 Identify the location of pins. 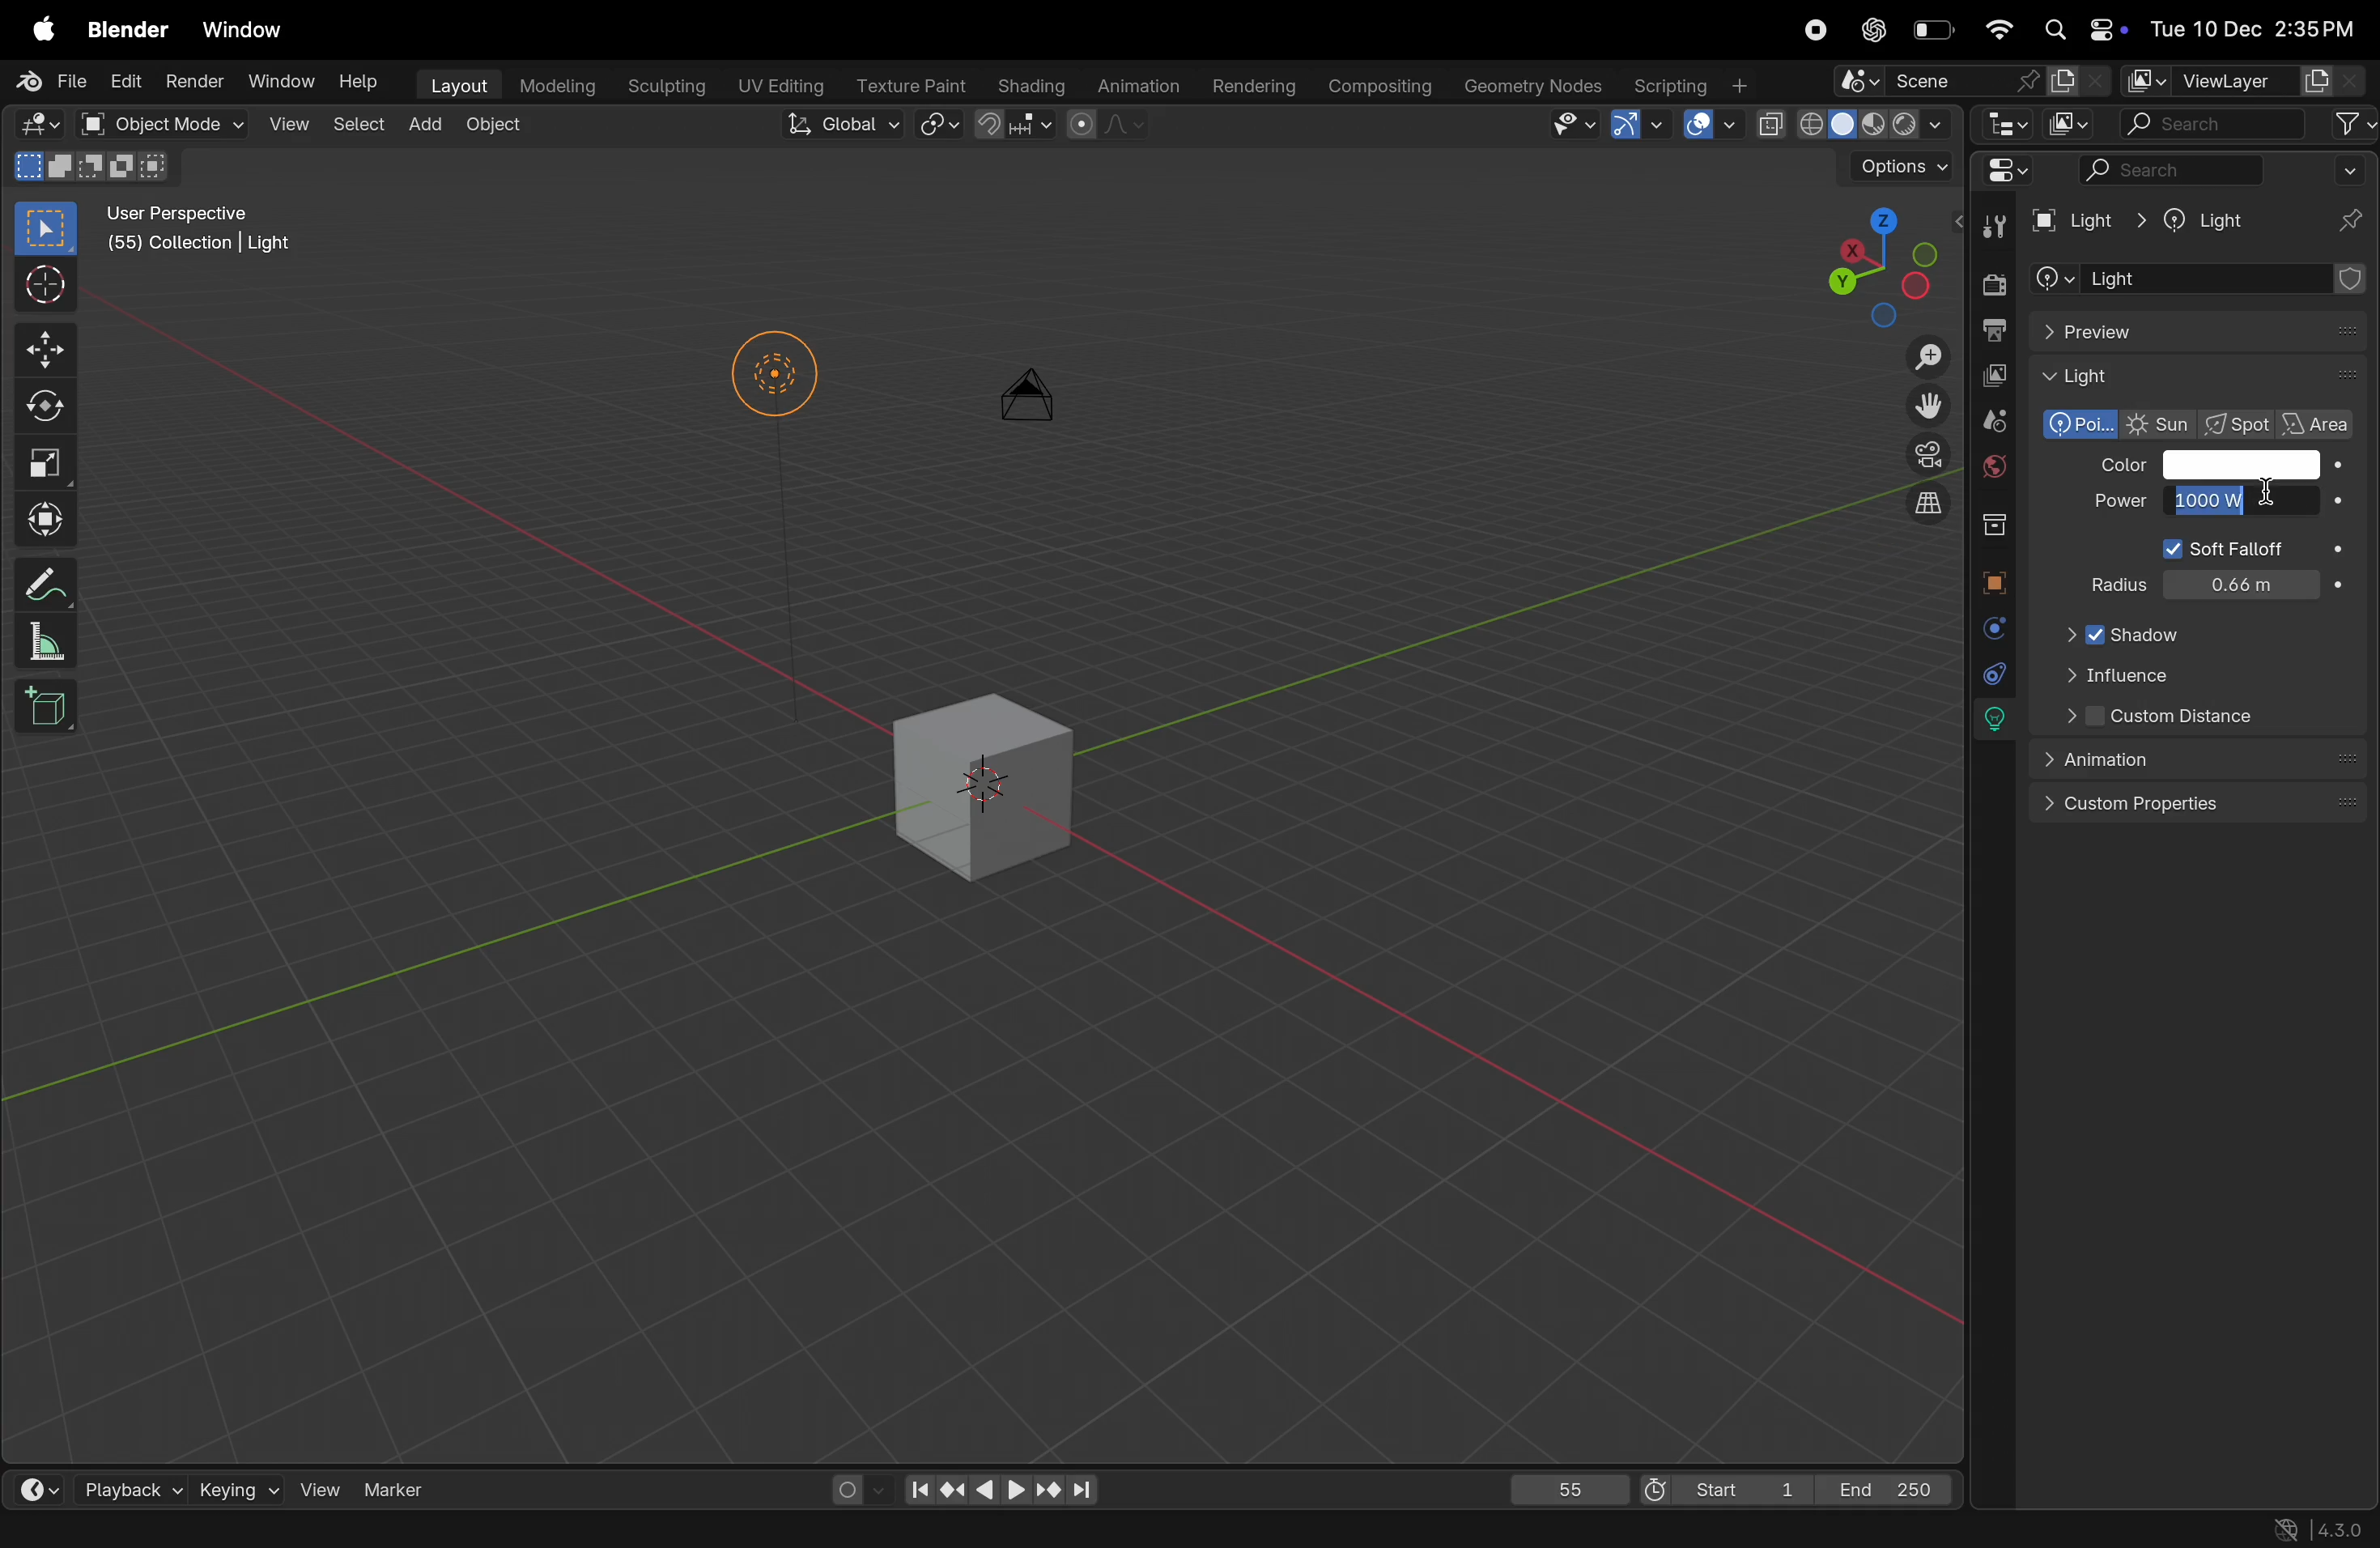
(2352, 219).